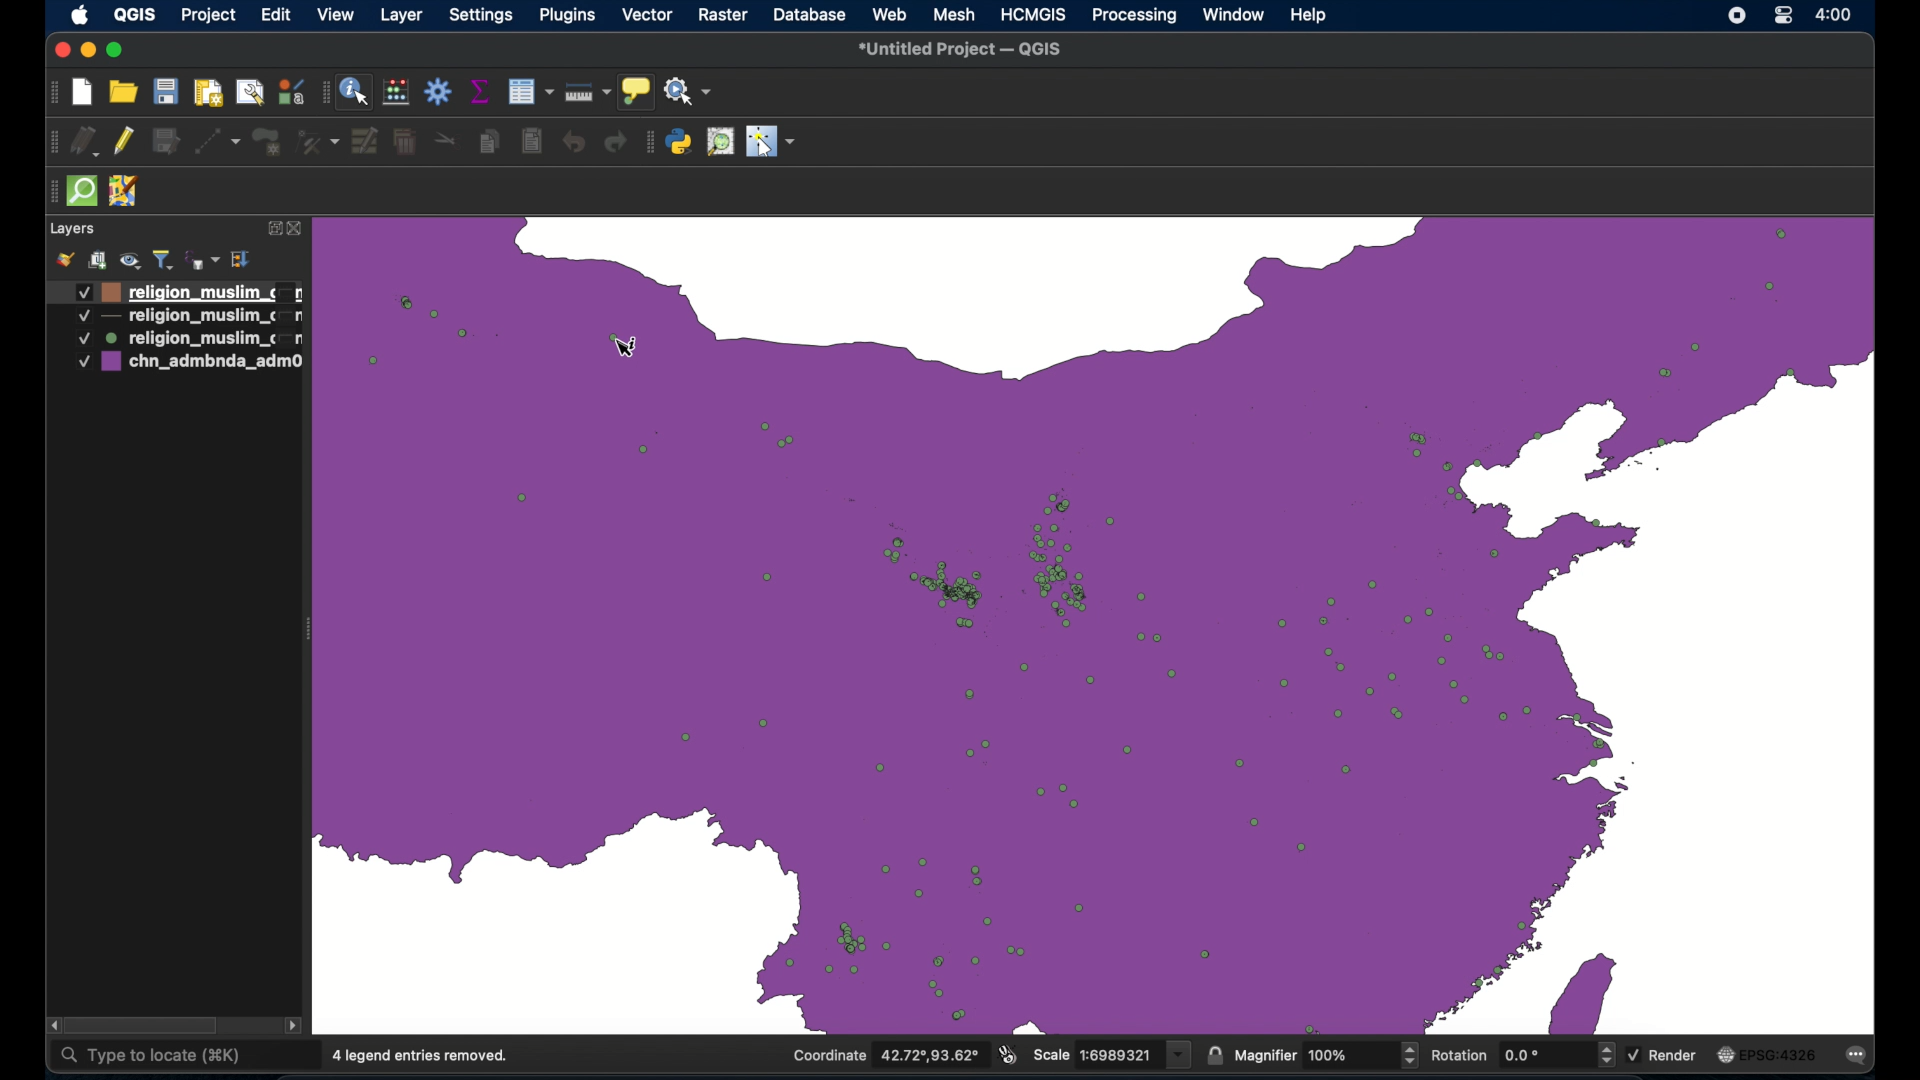 The height and width of the screenshot is (1080, 1920). Describe the element at coordinates (638, 91) in the screenshot. I see `show map tips` at that location.